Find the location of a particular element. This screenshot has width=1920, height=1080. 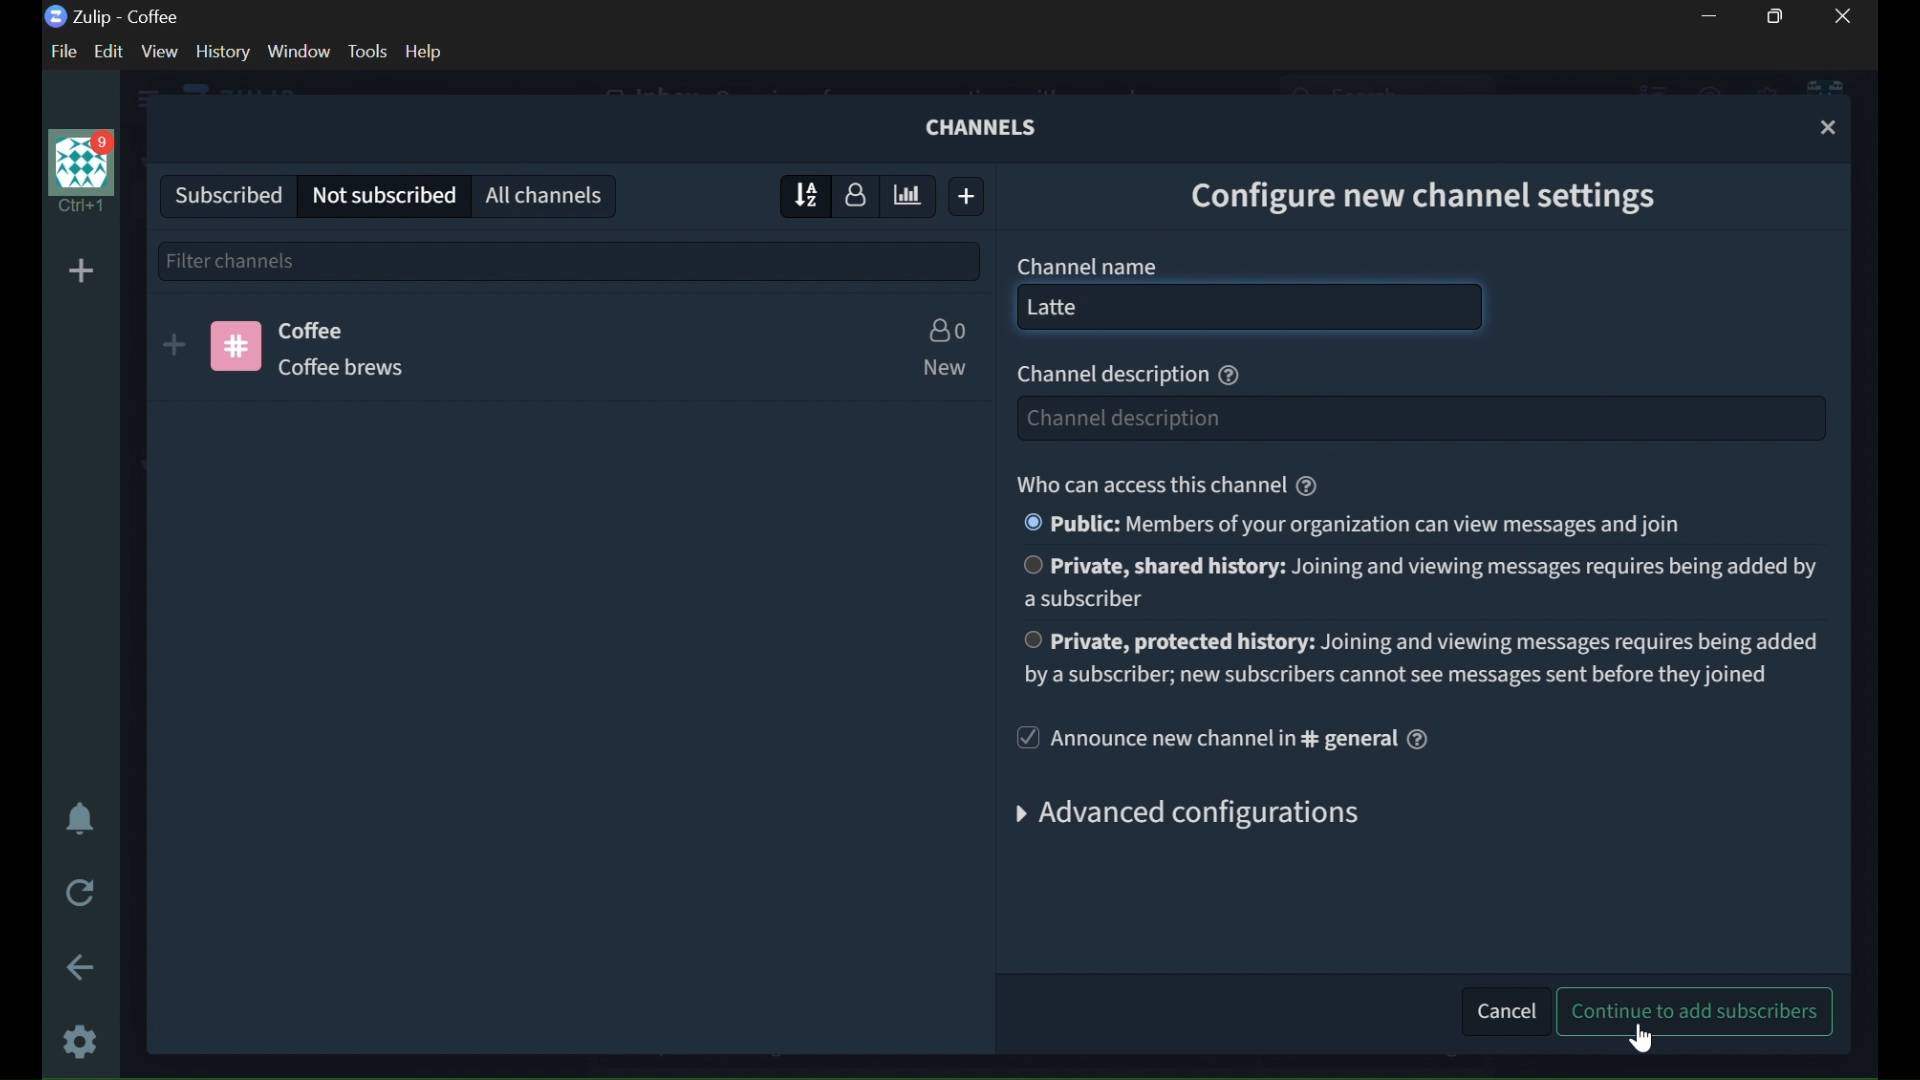

Private shared history: joining and viewing messages requires being added by a subscriber is located at coordinates (1419, 582).